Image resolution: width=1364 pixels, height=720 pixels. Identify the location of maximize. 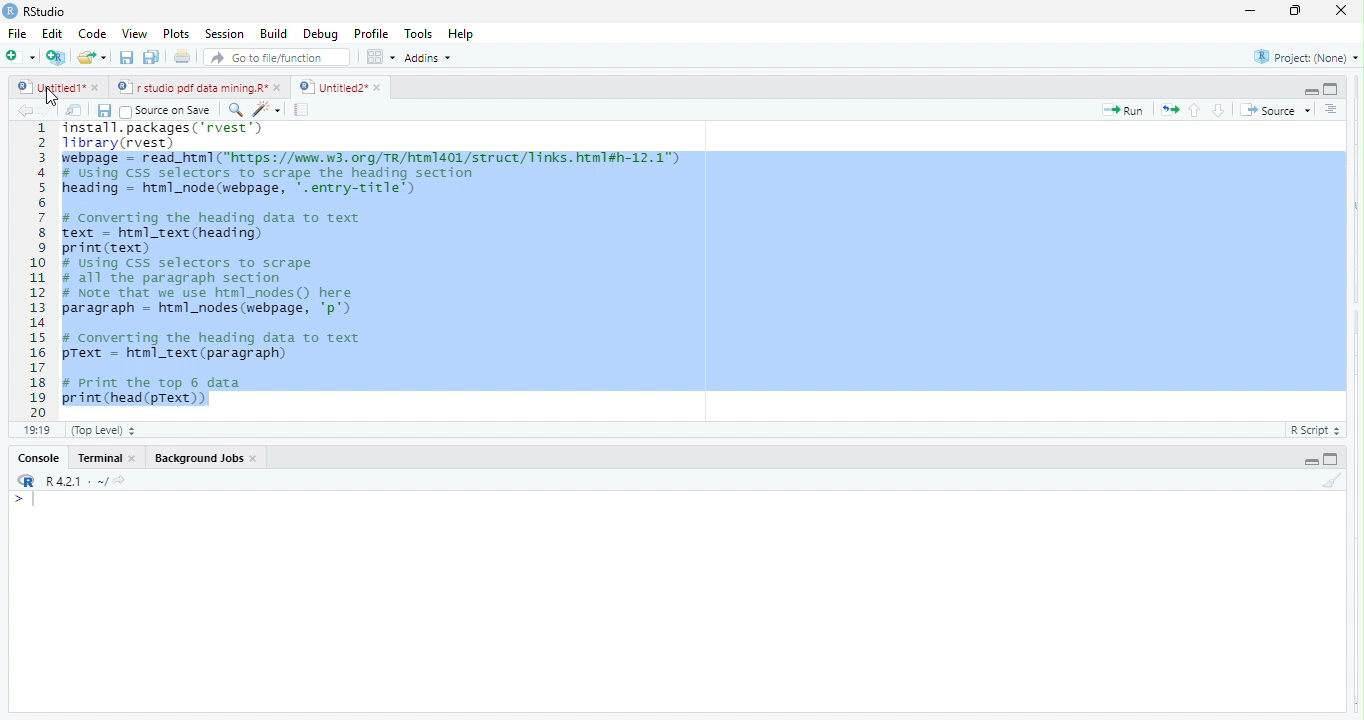
(1248, 13).